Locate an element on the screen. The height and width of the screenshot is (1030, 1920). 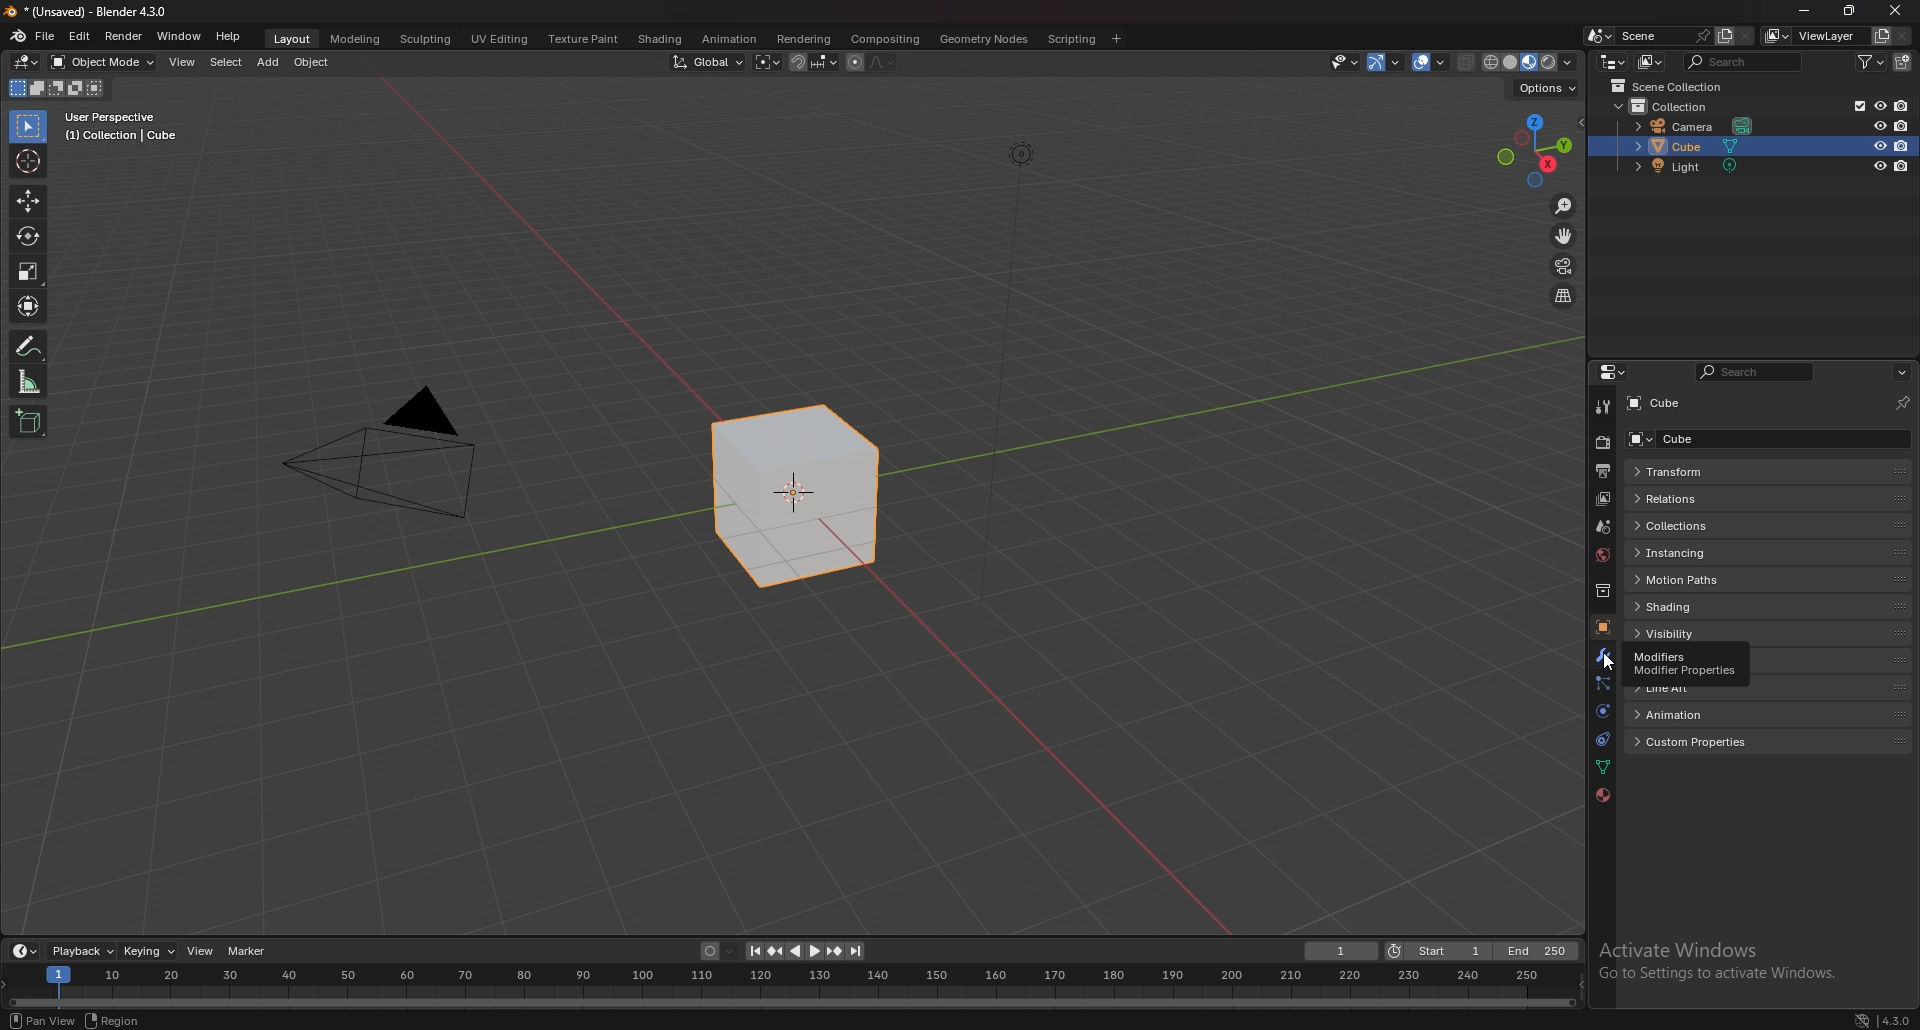
search is located at coordinates (1742, 62).